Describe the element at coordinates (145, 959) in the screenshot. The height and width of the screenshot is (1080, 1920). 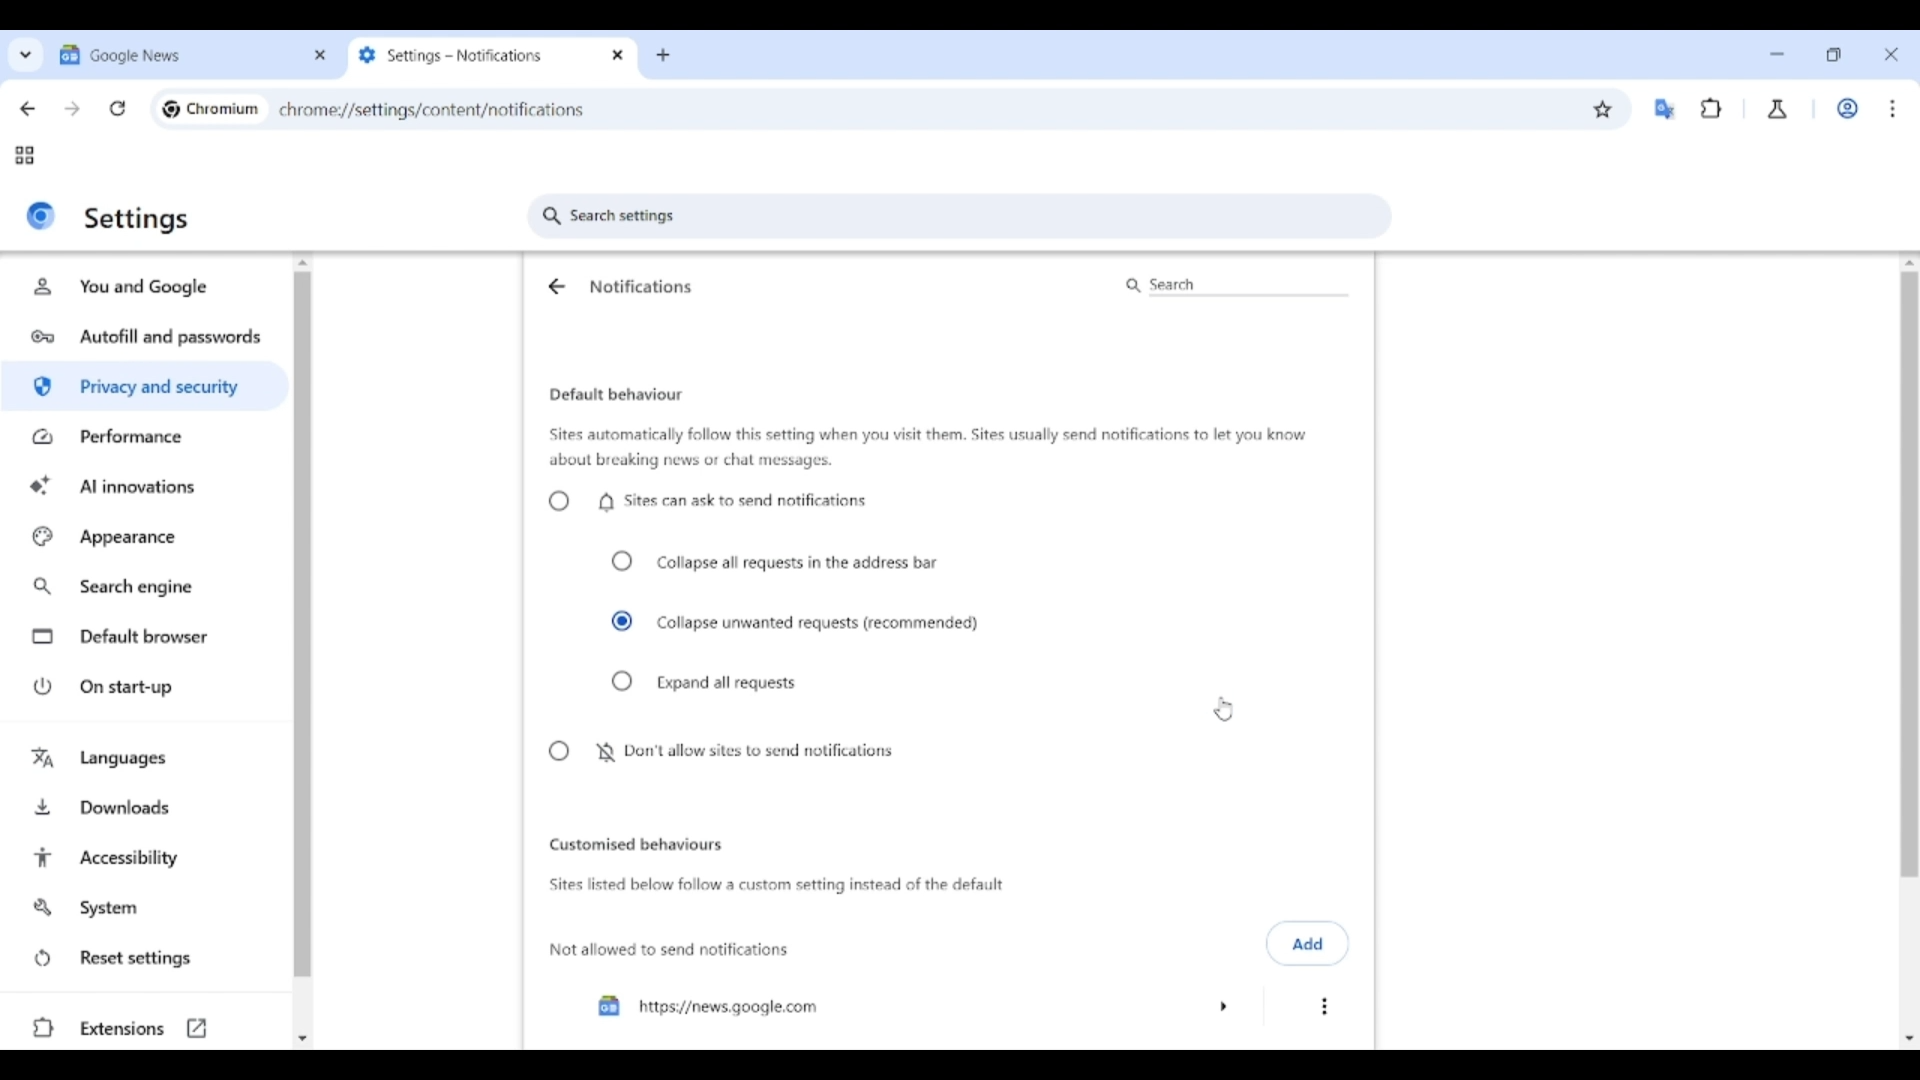
I see `Reset settings` at that location.